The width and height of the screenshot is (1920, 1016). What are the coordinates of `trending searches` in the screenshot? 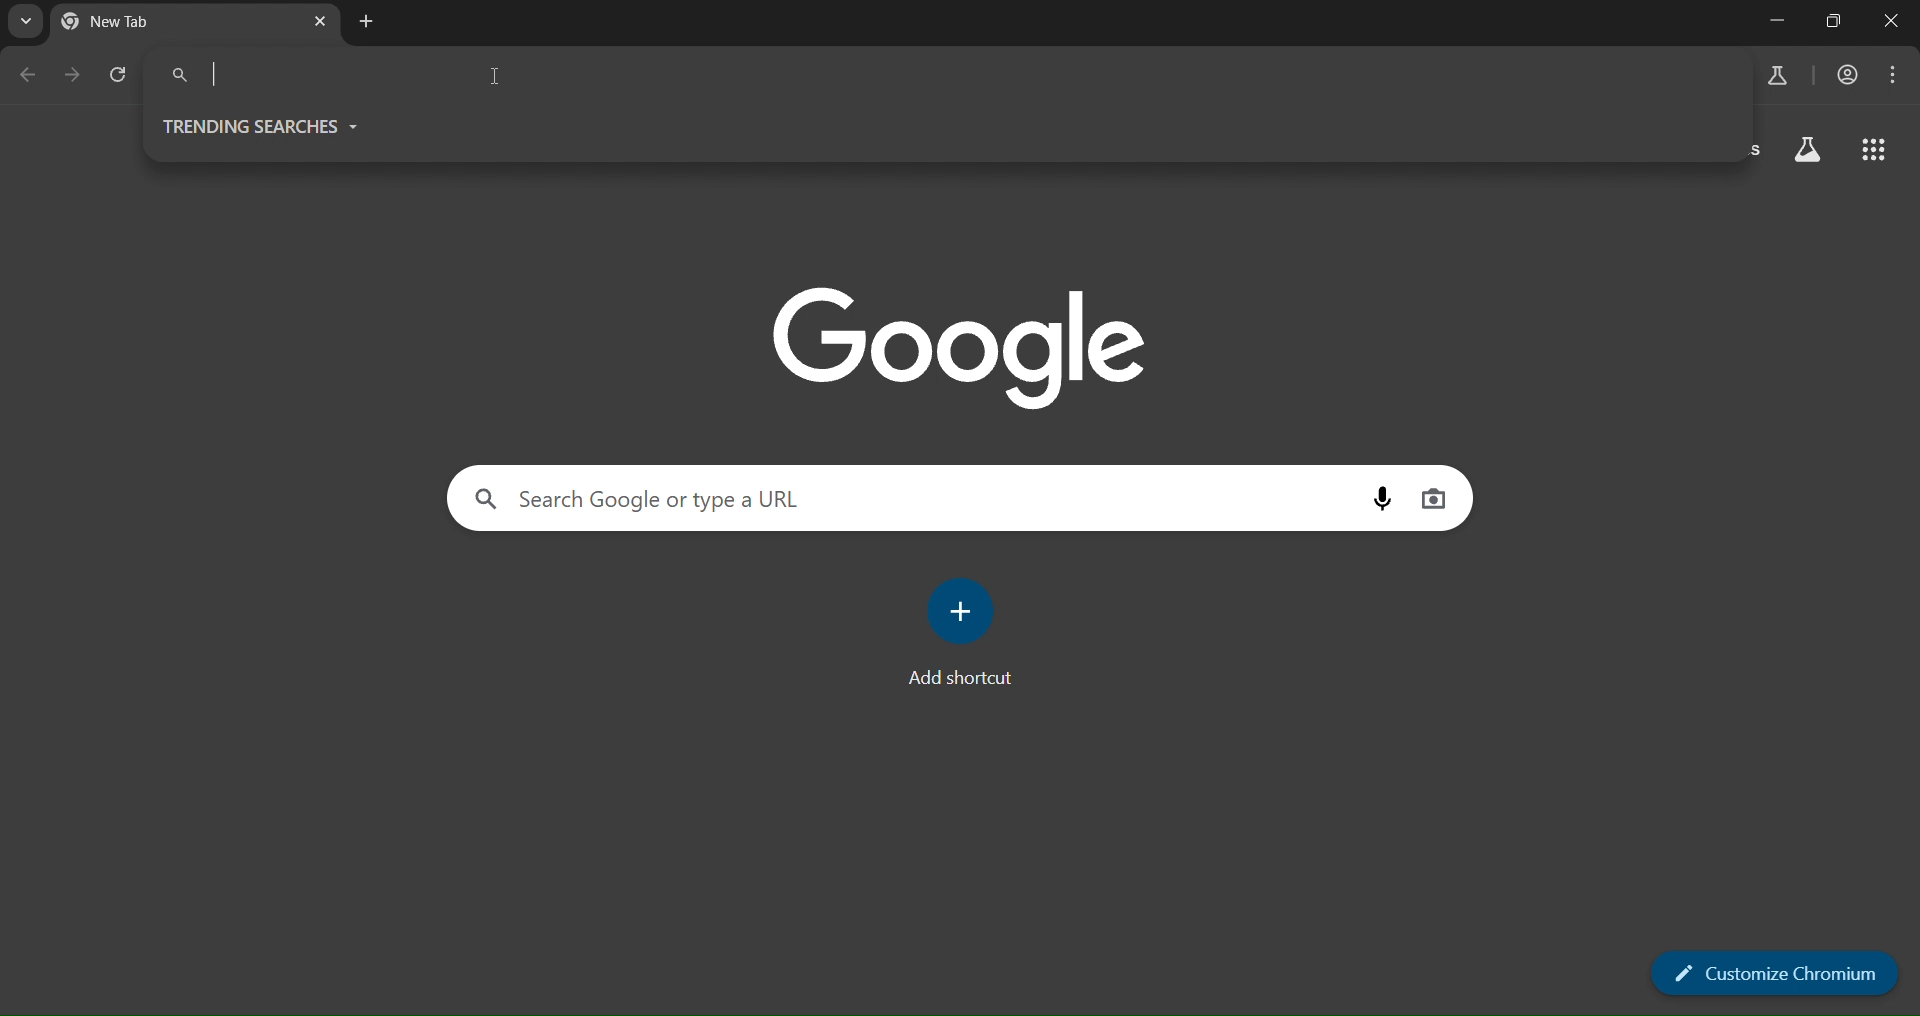 It's located at (263, 126).